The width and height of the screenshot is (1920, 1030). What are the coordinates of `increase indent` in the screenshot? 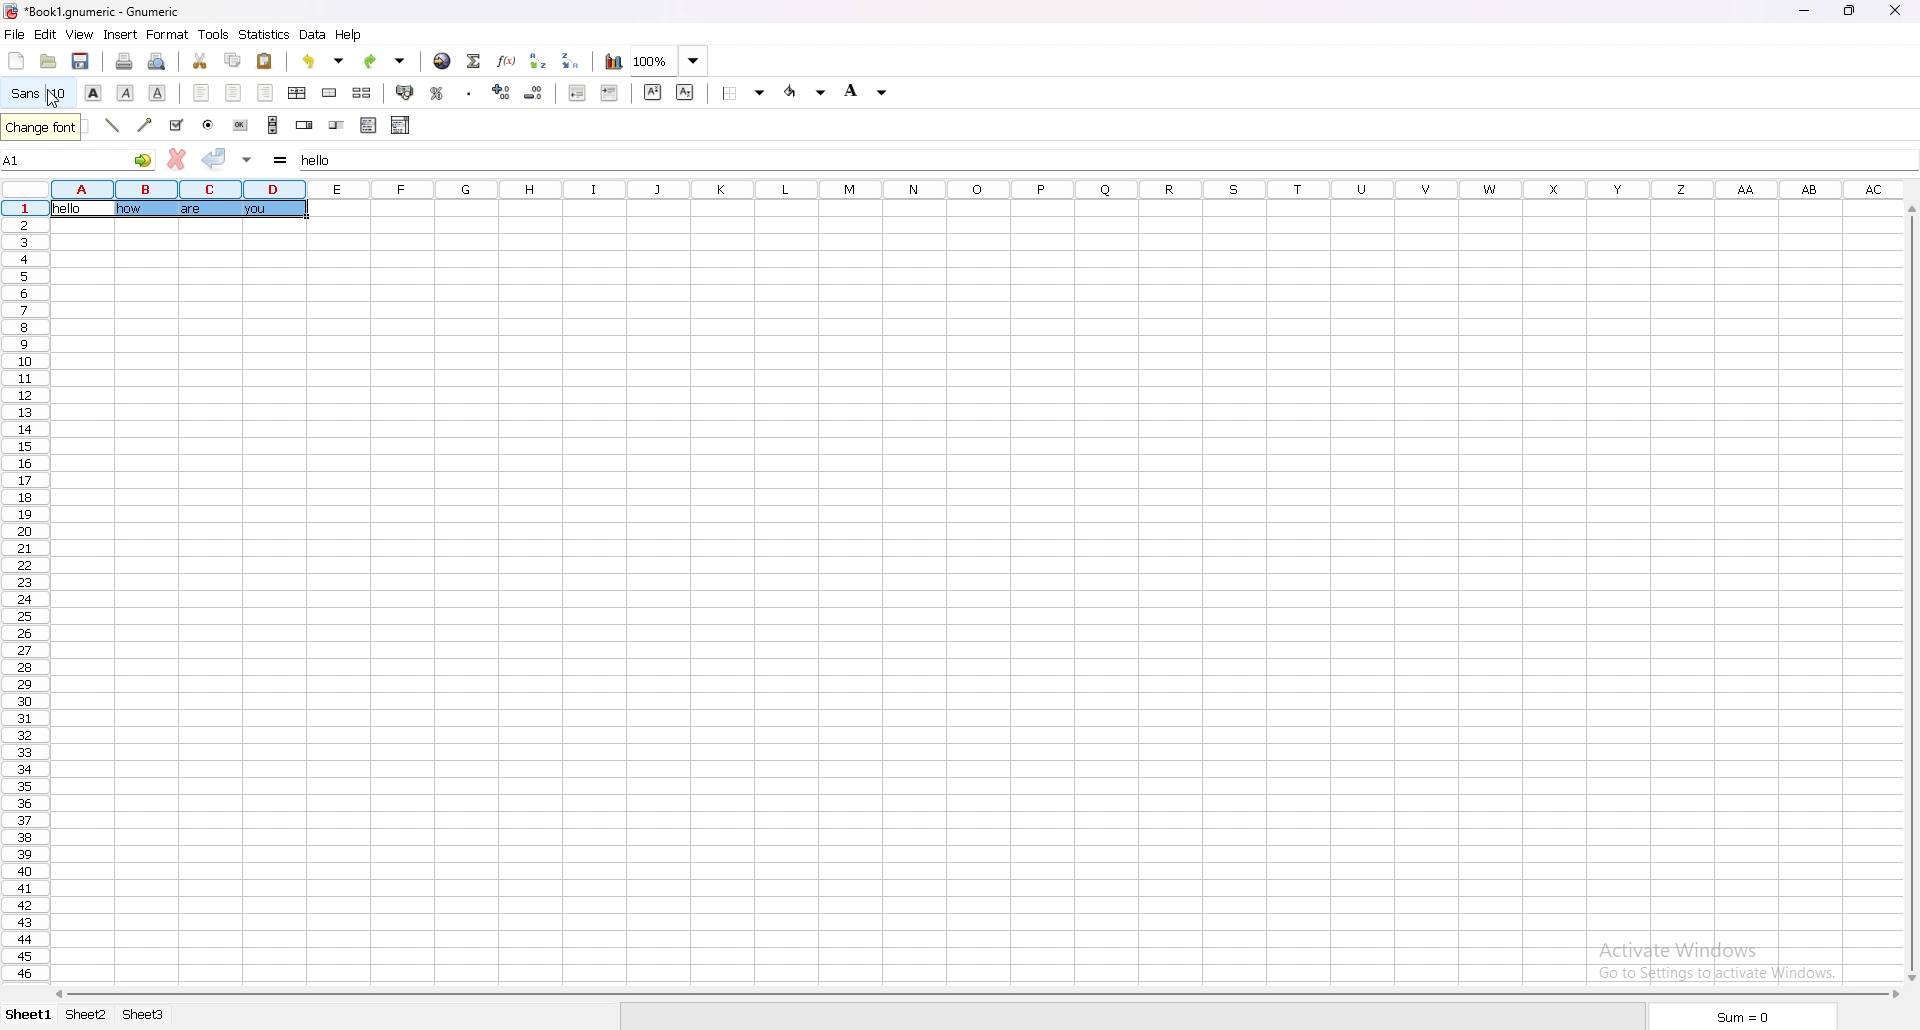 It's located at (609, 94).